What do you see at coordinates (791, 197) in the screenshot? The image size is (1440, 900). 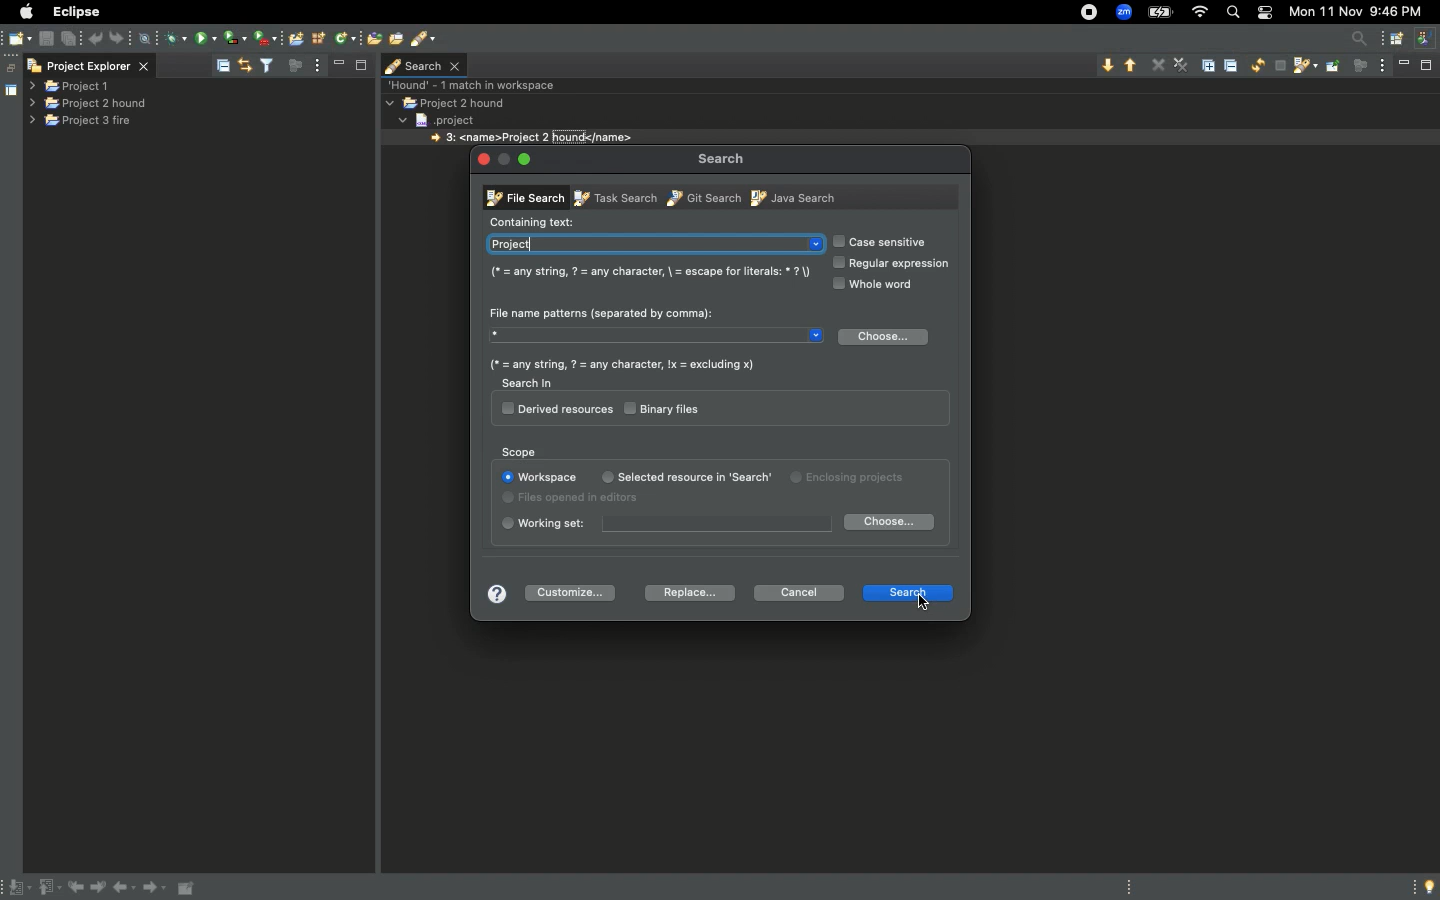 I see `Java search` at bounding box center [791, 197].